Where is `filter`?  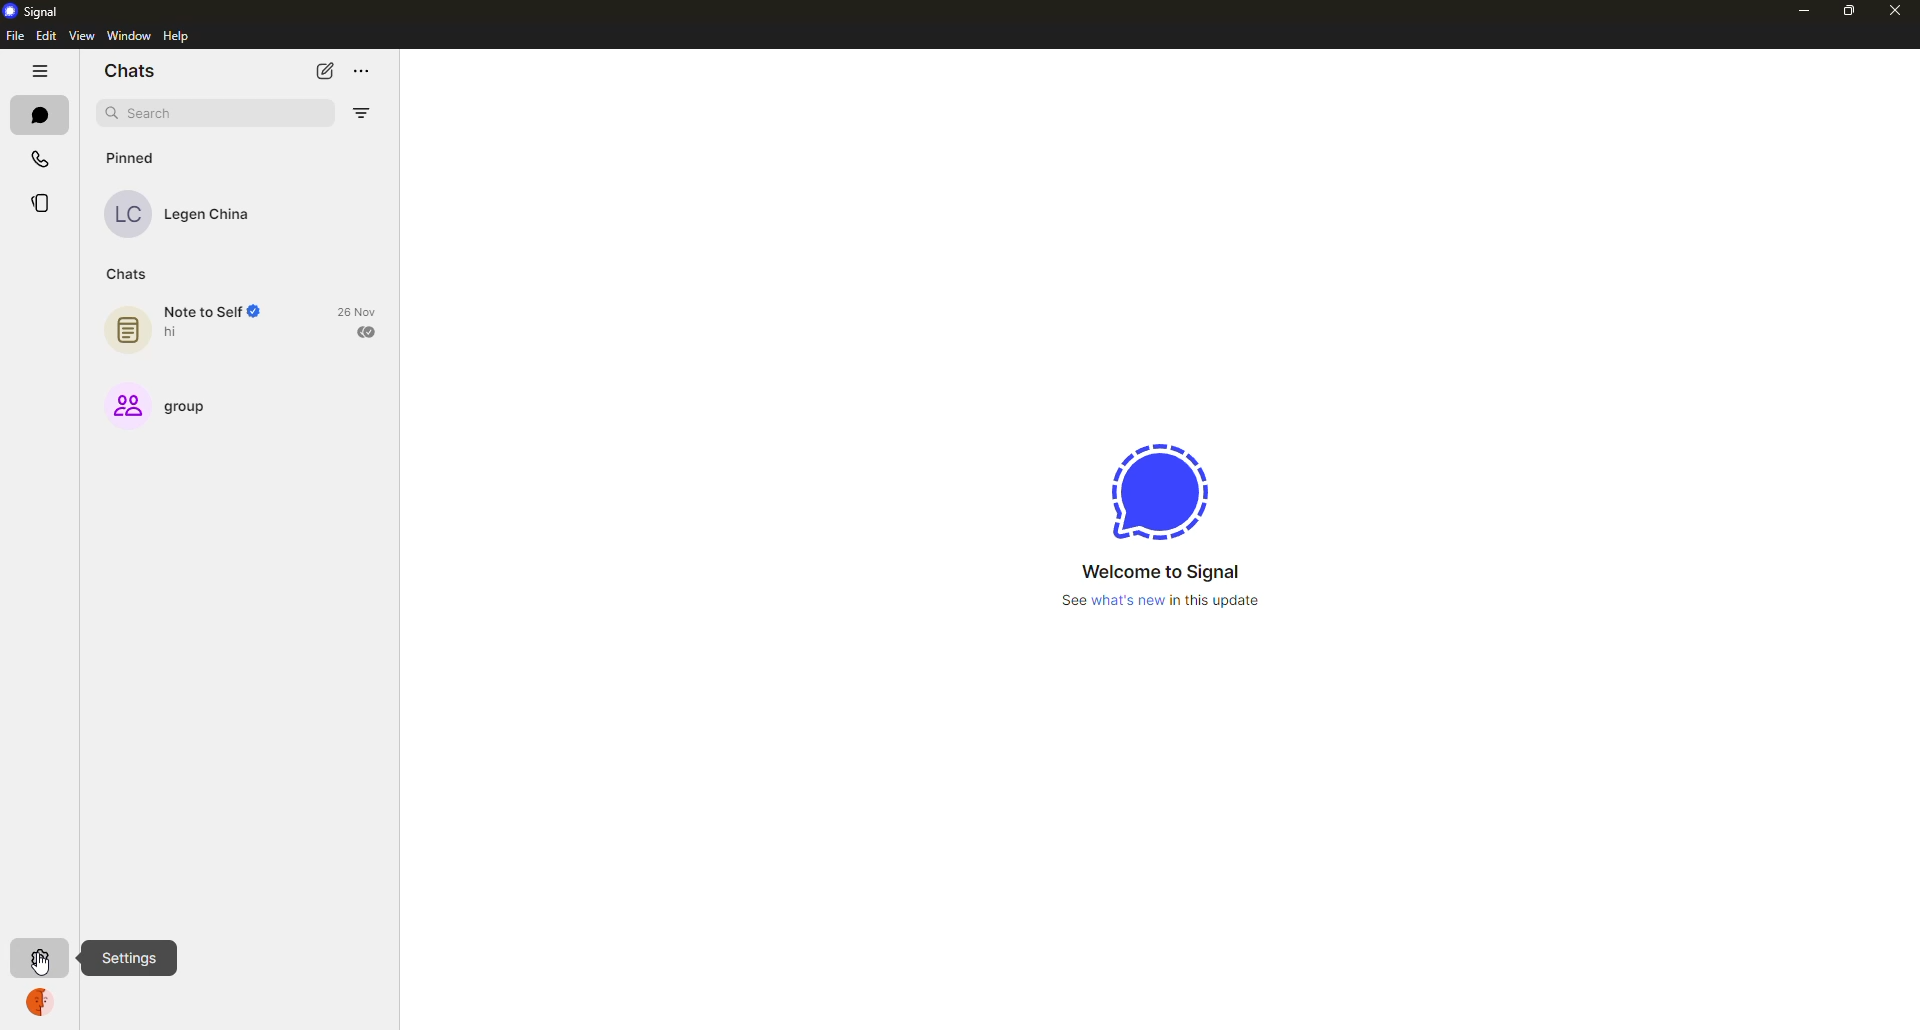 filter is located at coordinates (364, 113).